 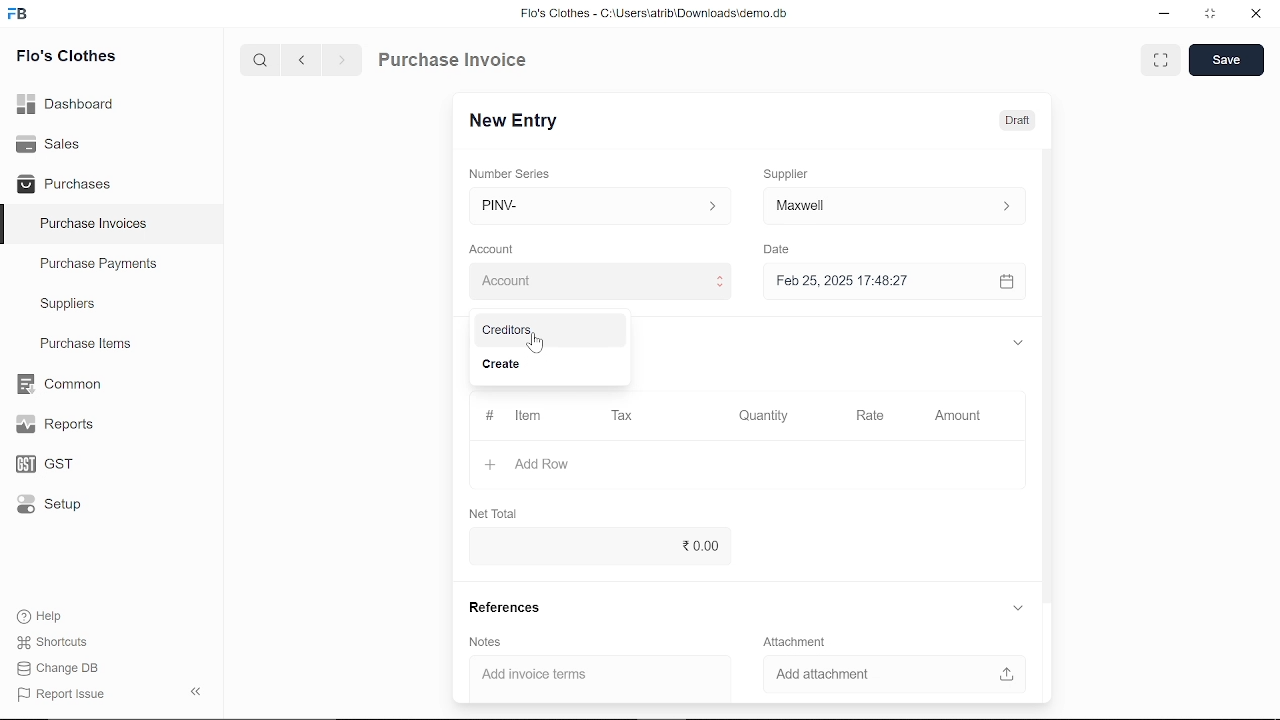 What do you see at coordinates (894, 204) in the screenshot?
I see `input ‘Supplier` at bounding box center [894, 204].